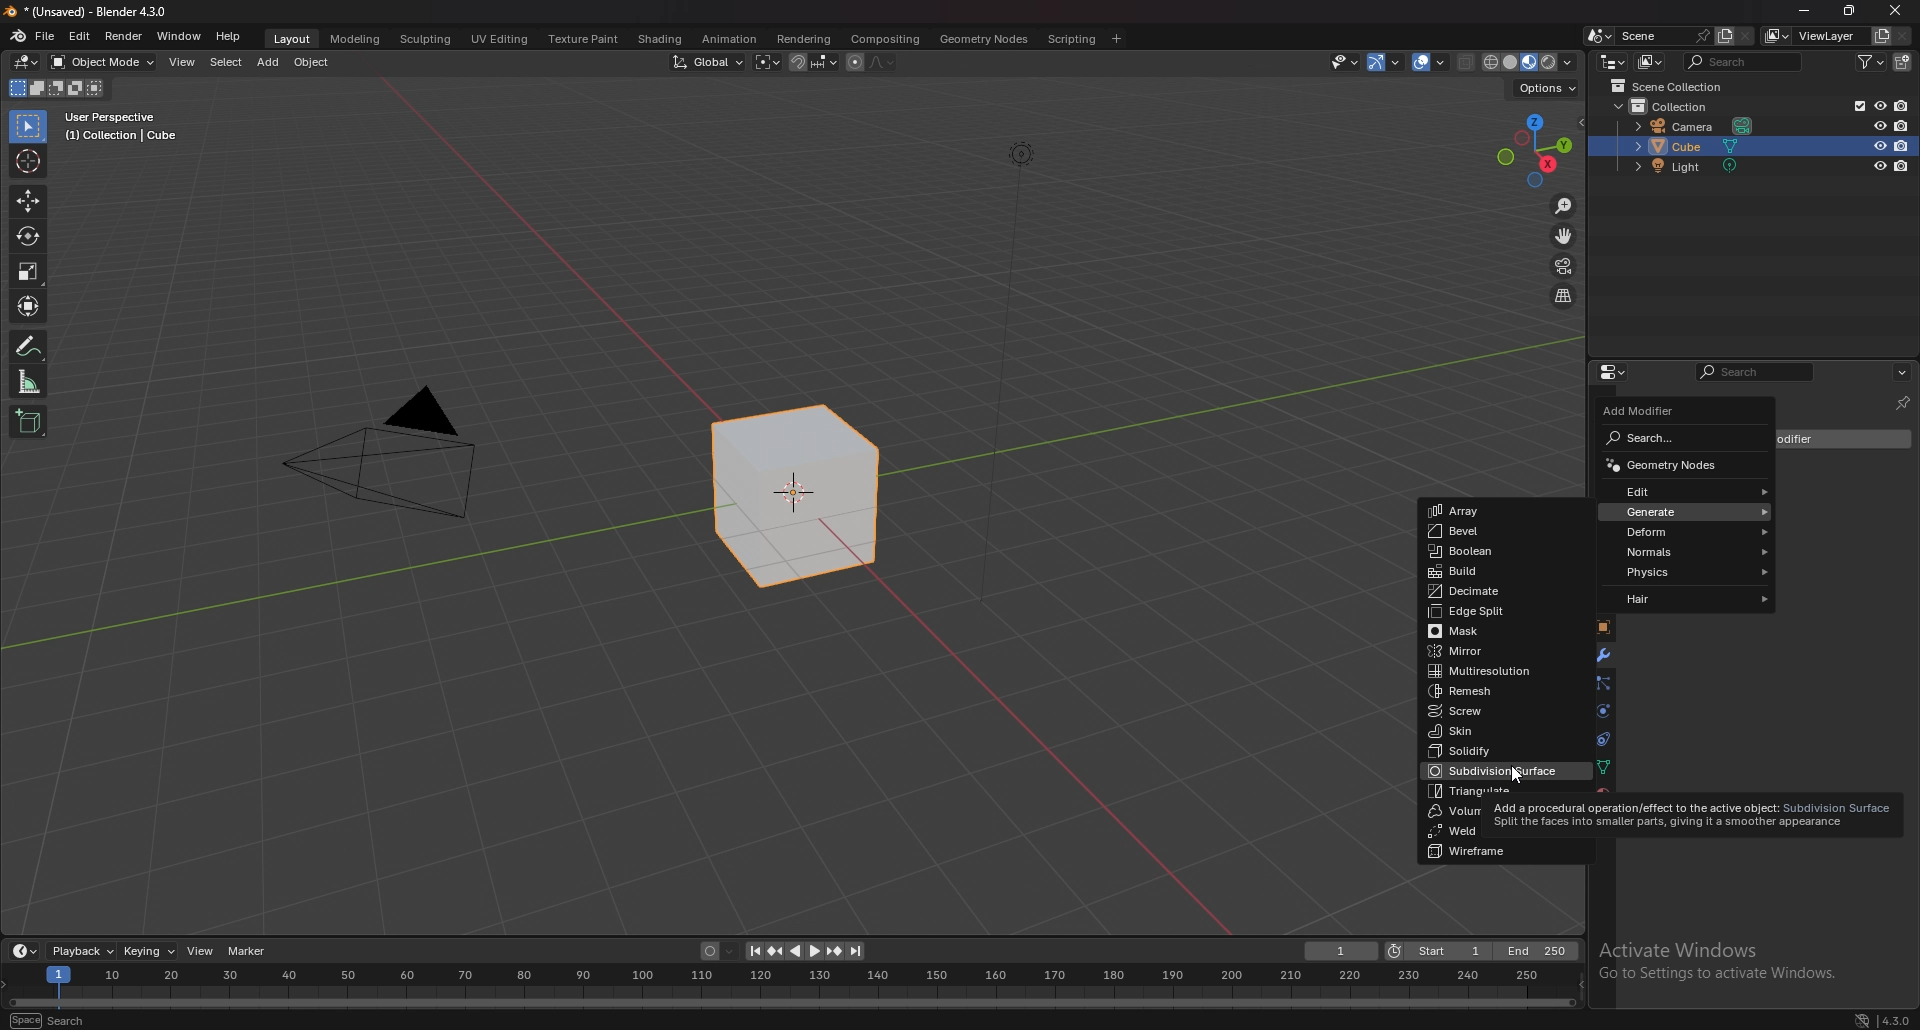 This screenshot has height=1030, width=1920. Describe the element at coordinates (1896, 401) in the screenshot. I see `pinnned` at that location.